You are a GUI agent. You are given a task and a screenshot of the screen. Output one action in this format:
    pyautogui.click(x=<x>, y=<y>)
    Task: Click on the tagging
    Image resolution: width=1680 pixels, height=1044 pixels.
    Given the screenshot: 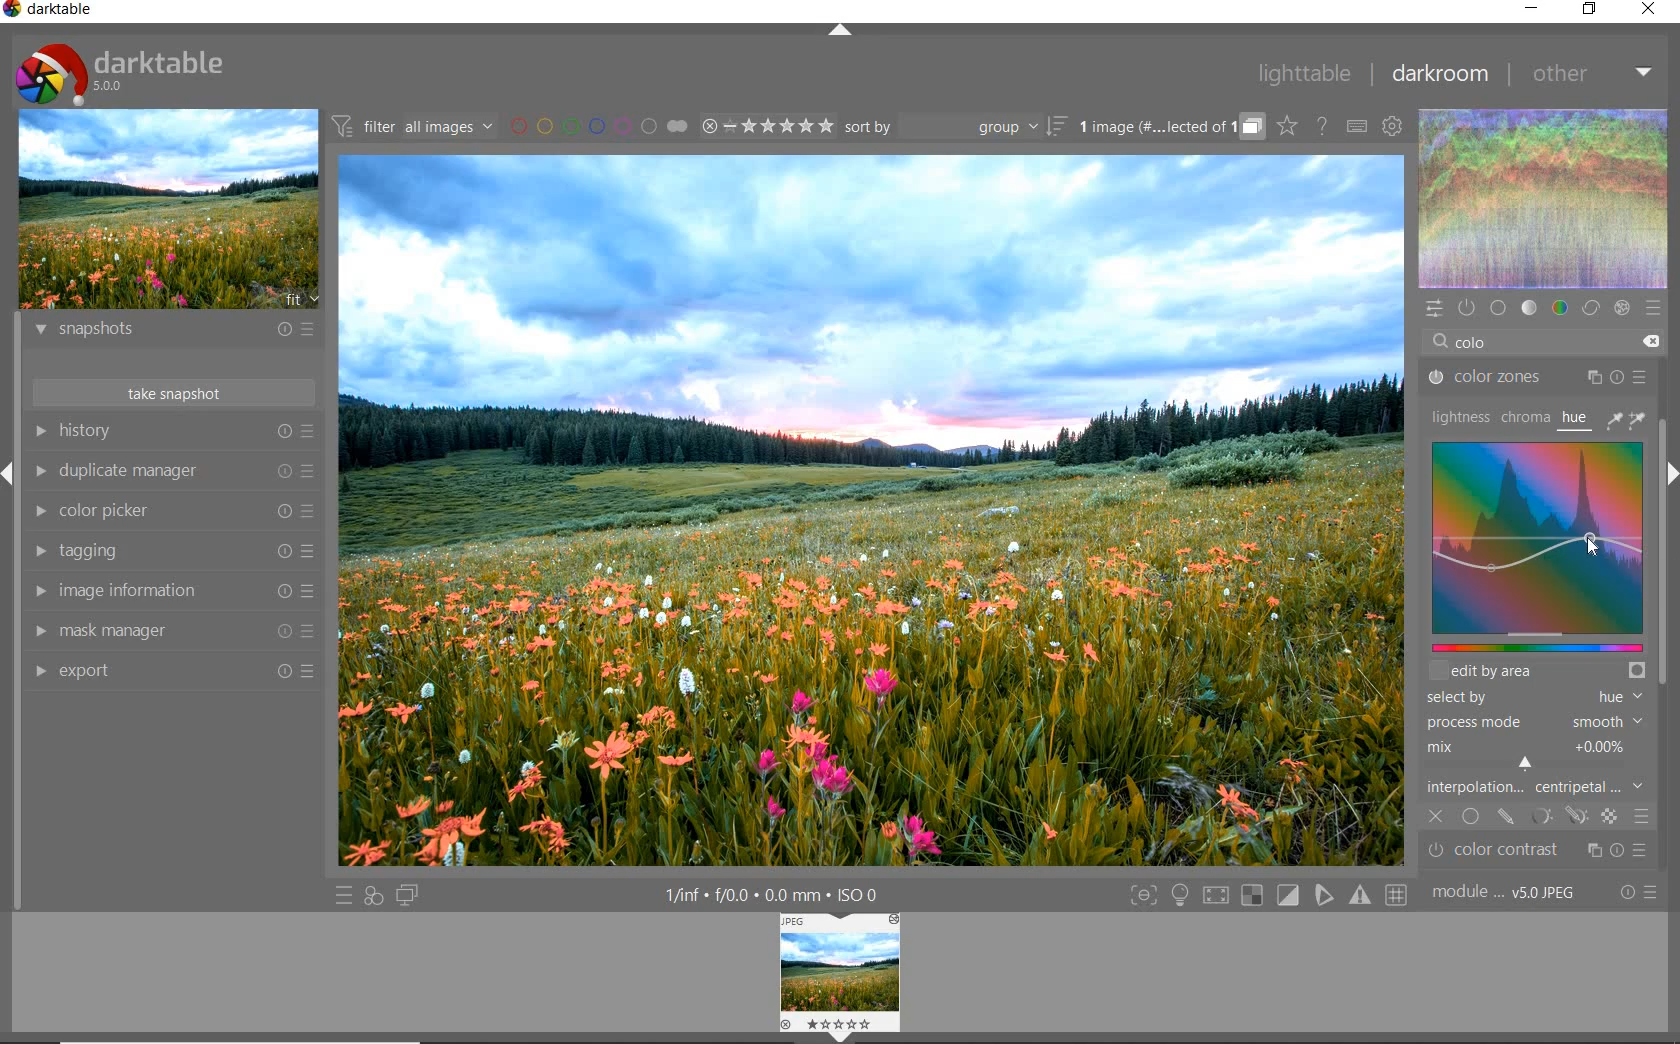 What is the action you would take?
    pyautogui.click(x=171, y=552)
    